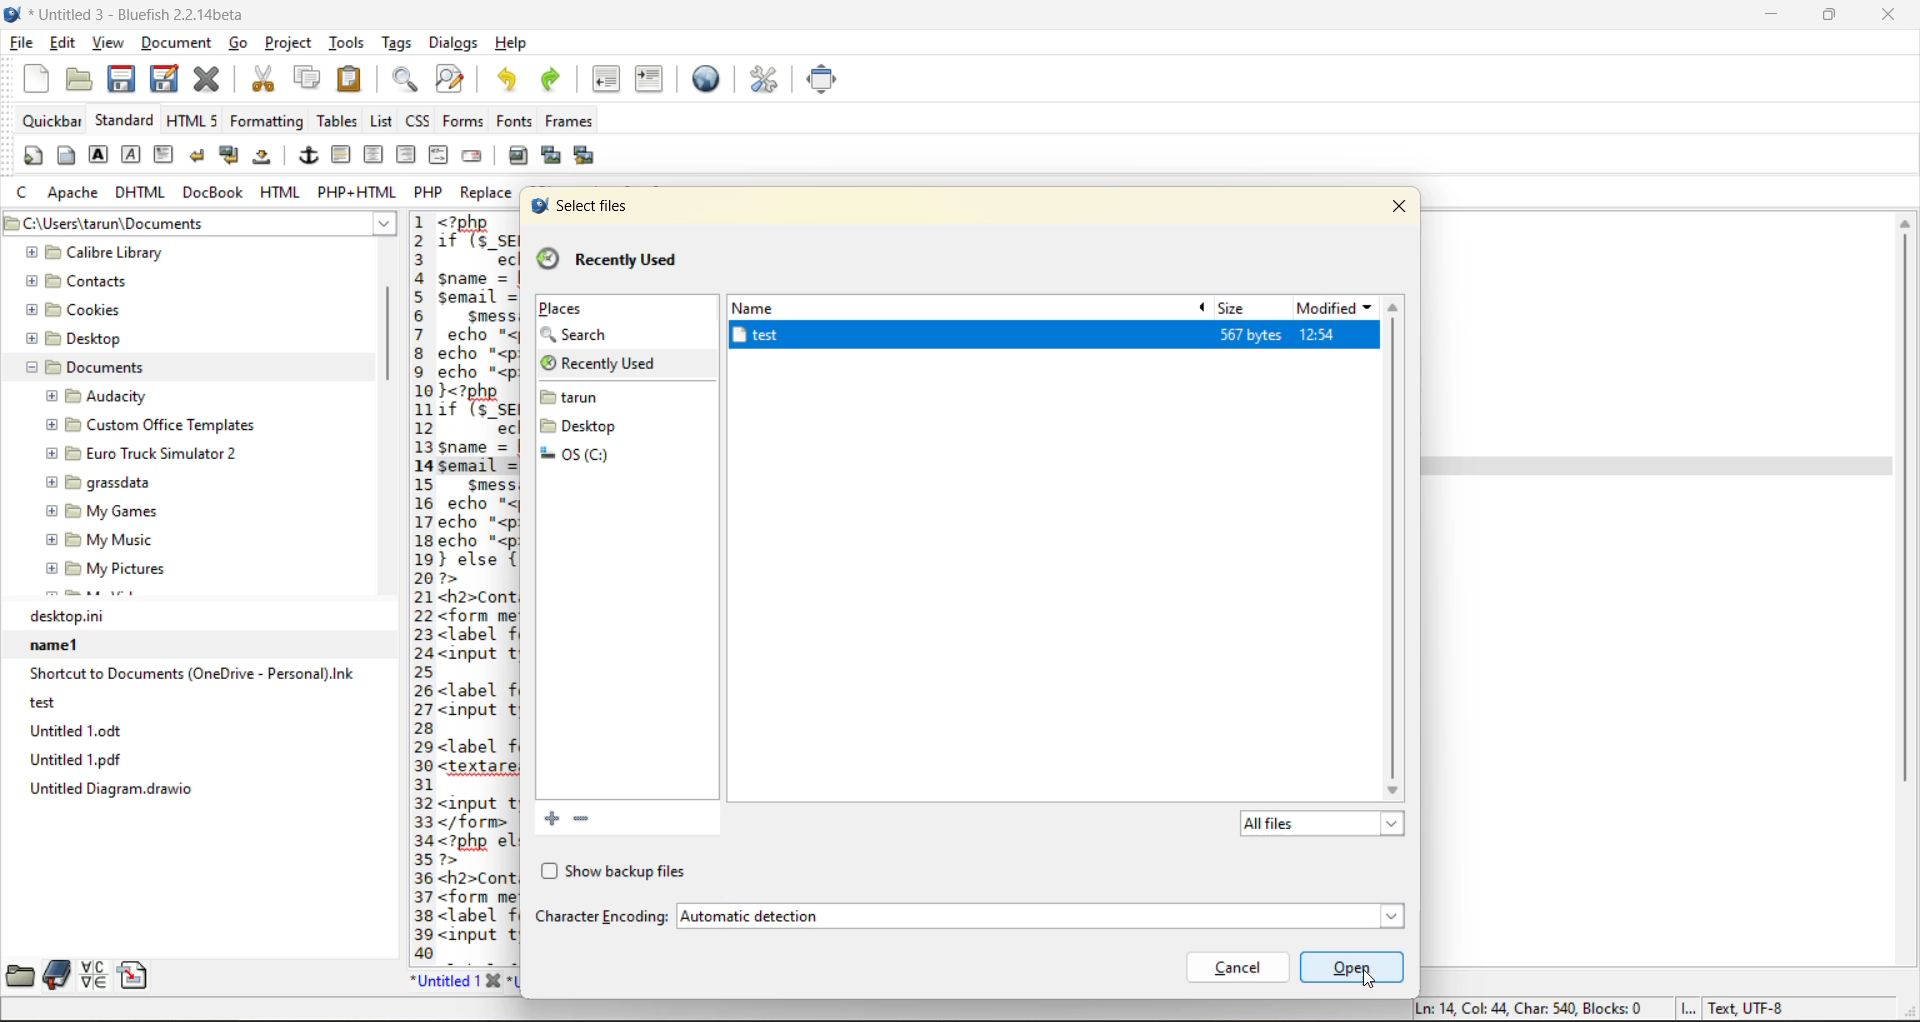 This screenshot has width=1920, height=1022. What do you see at coordinates (131, 155) in the screenshot?
I see `emphasis` at bounding box center [131, 155].